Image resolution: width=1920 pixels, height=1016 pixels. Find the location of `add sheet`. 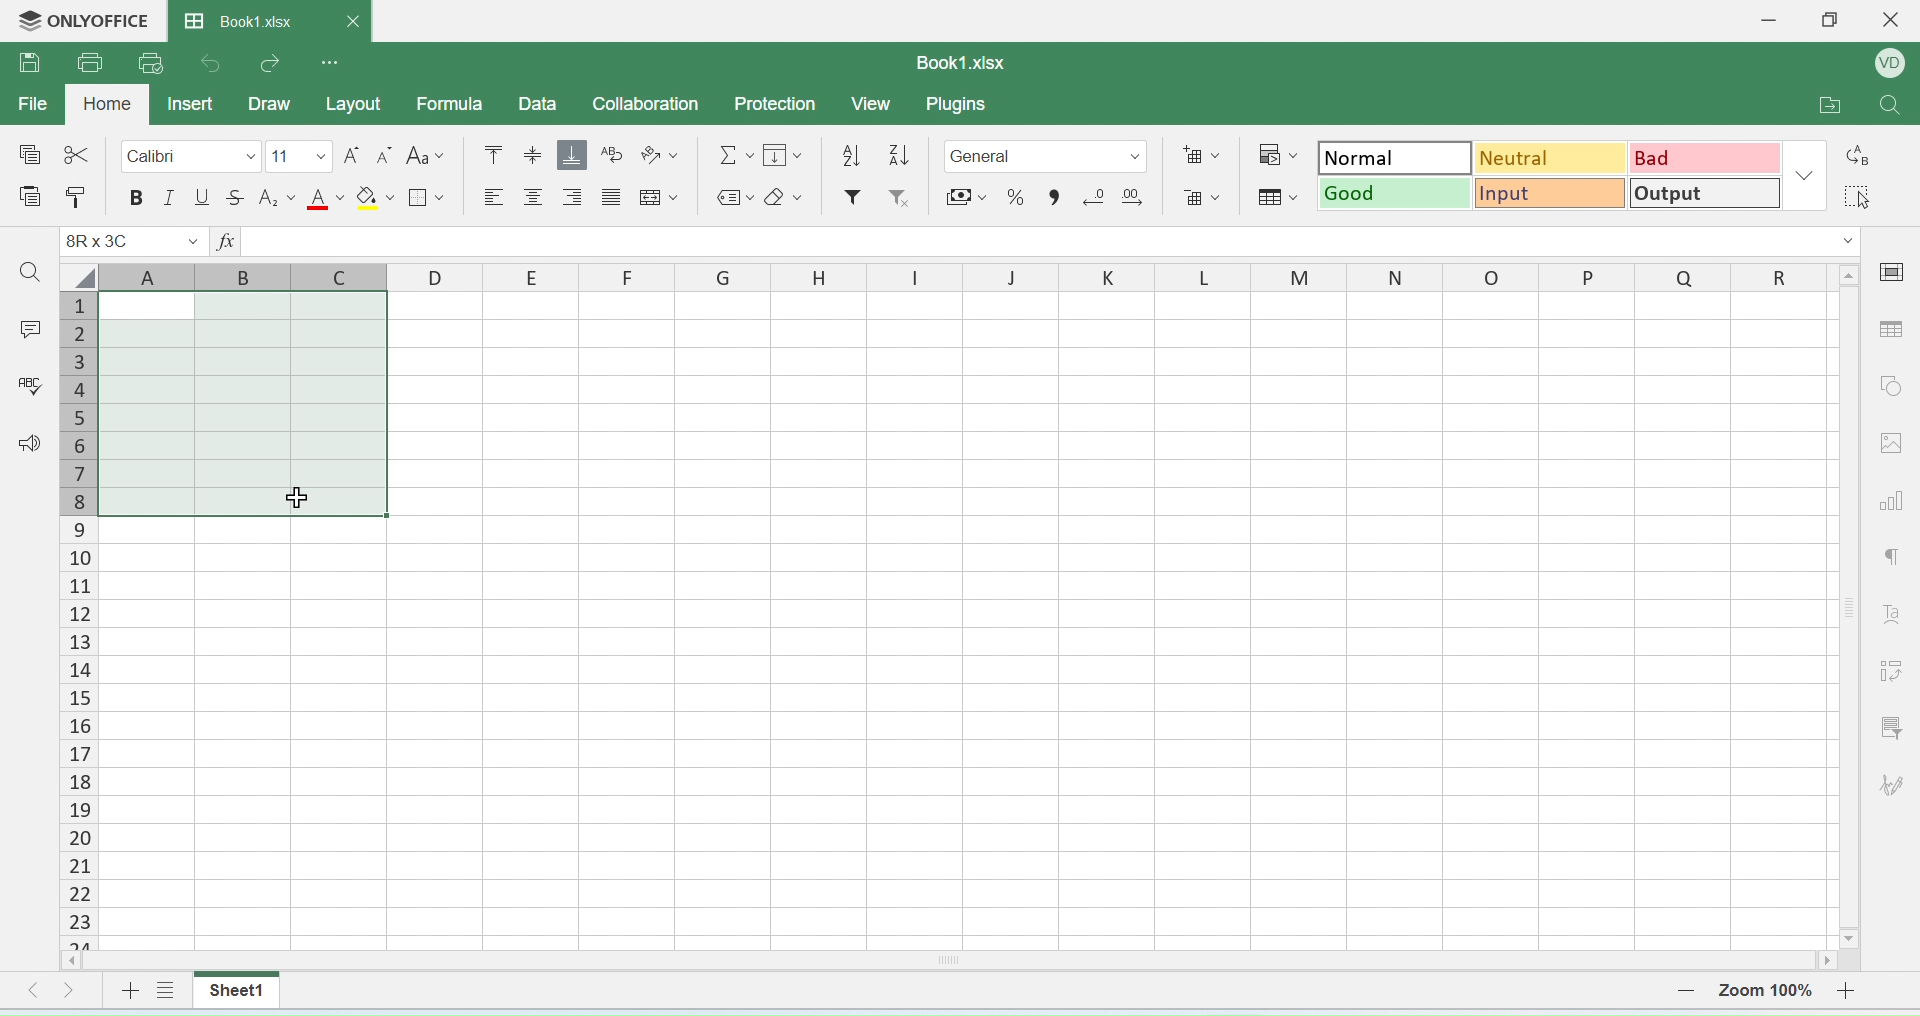

add sheet is located at coordinates (128, 995).